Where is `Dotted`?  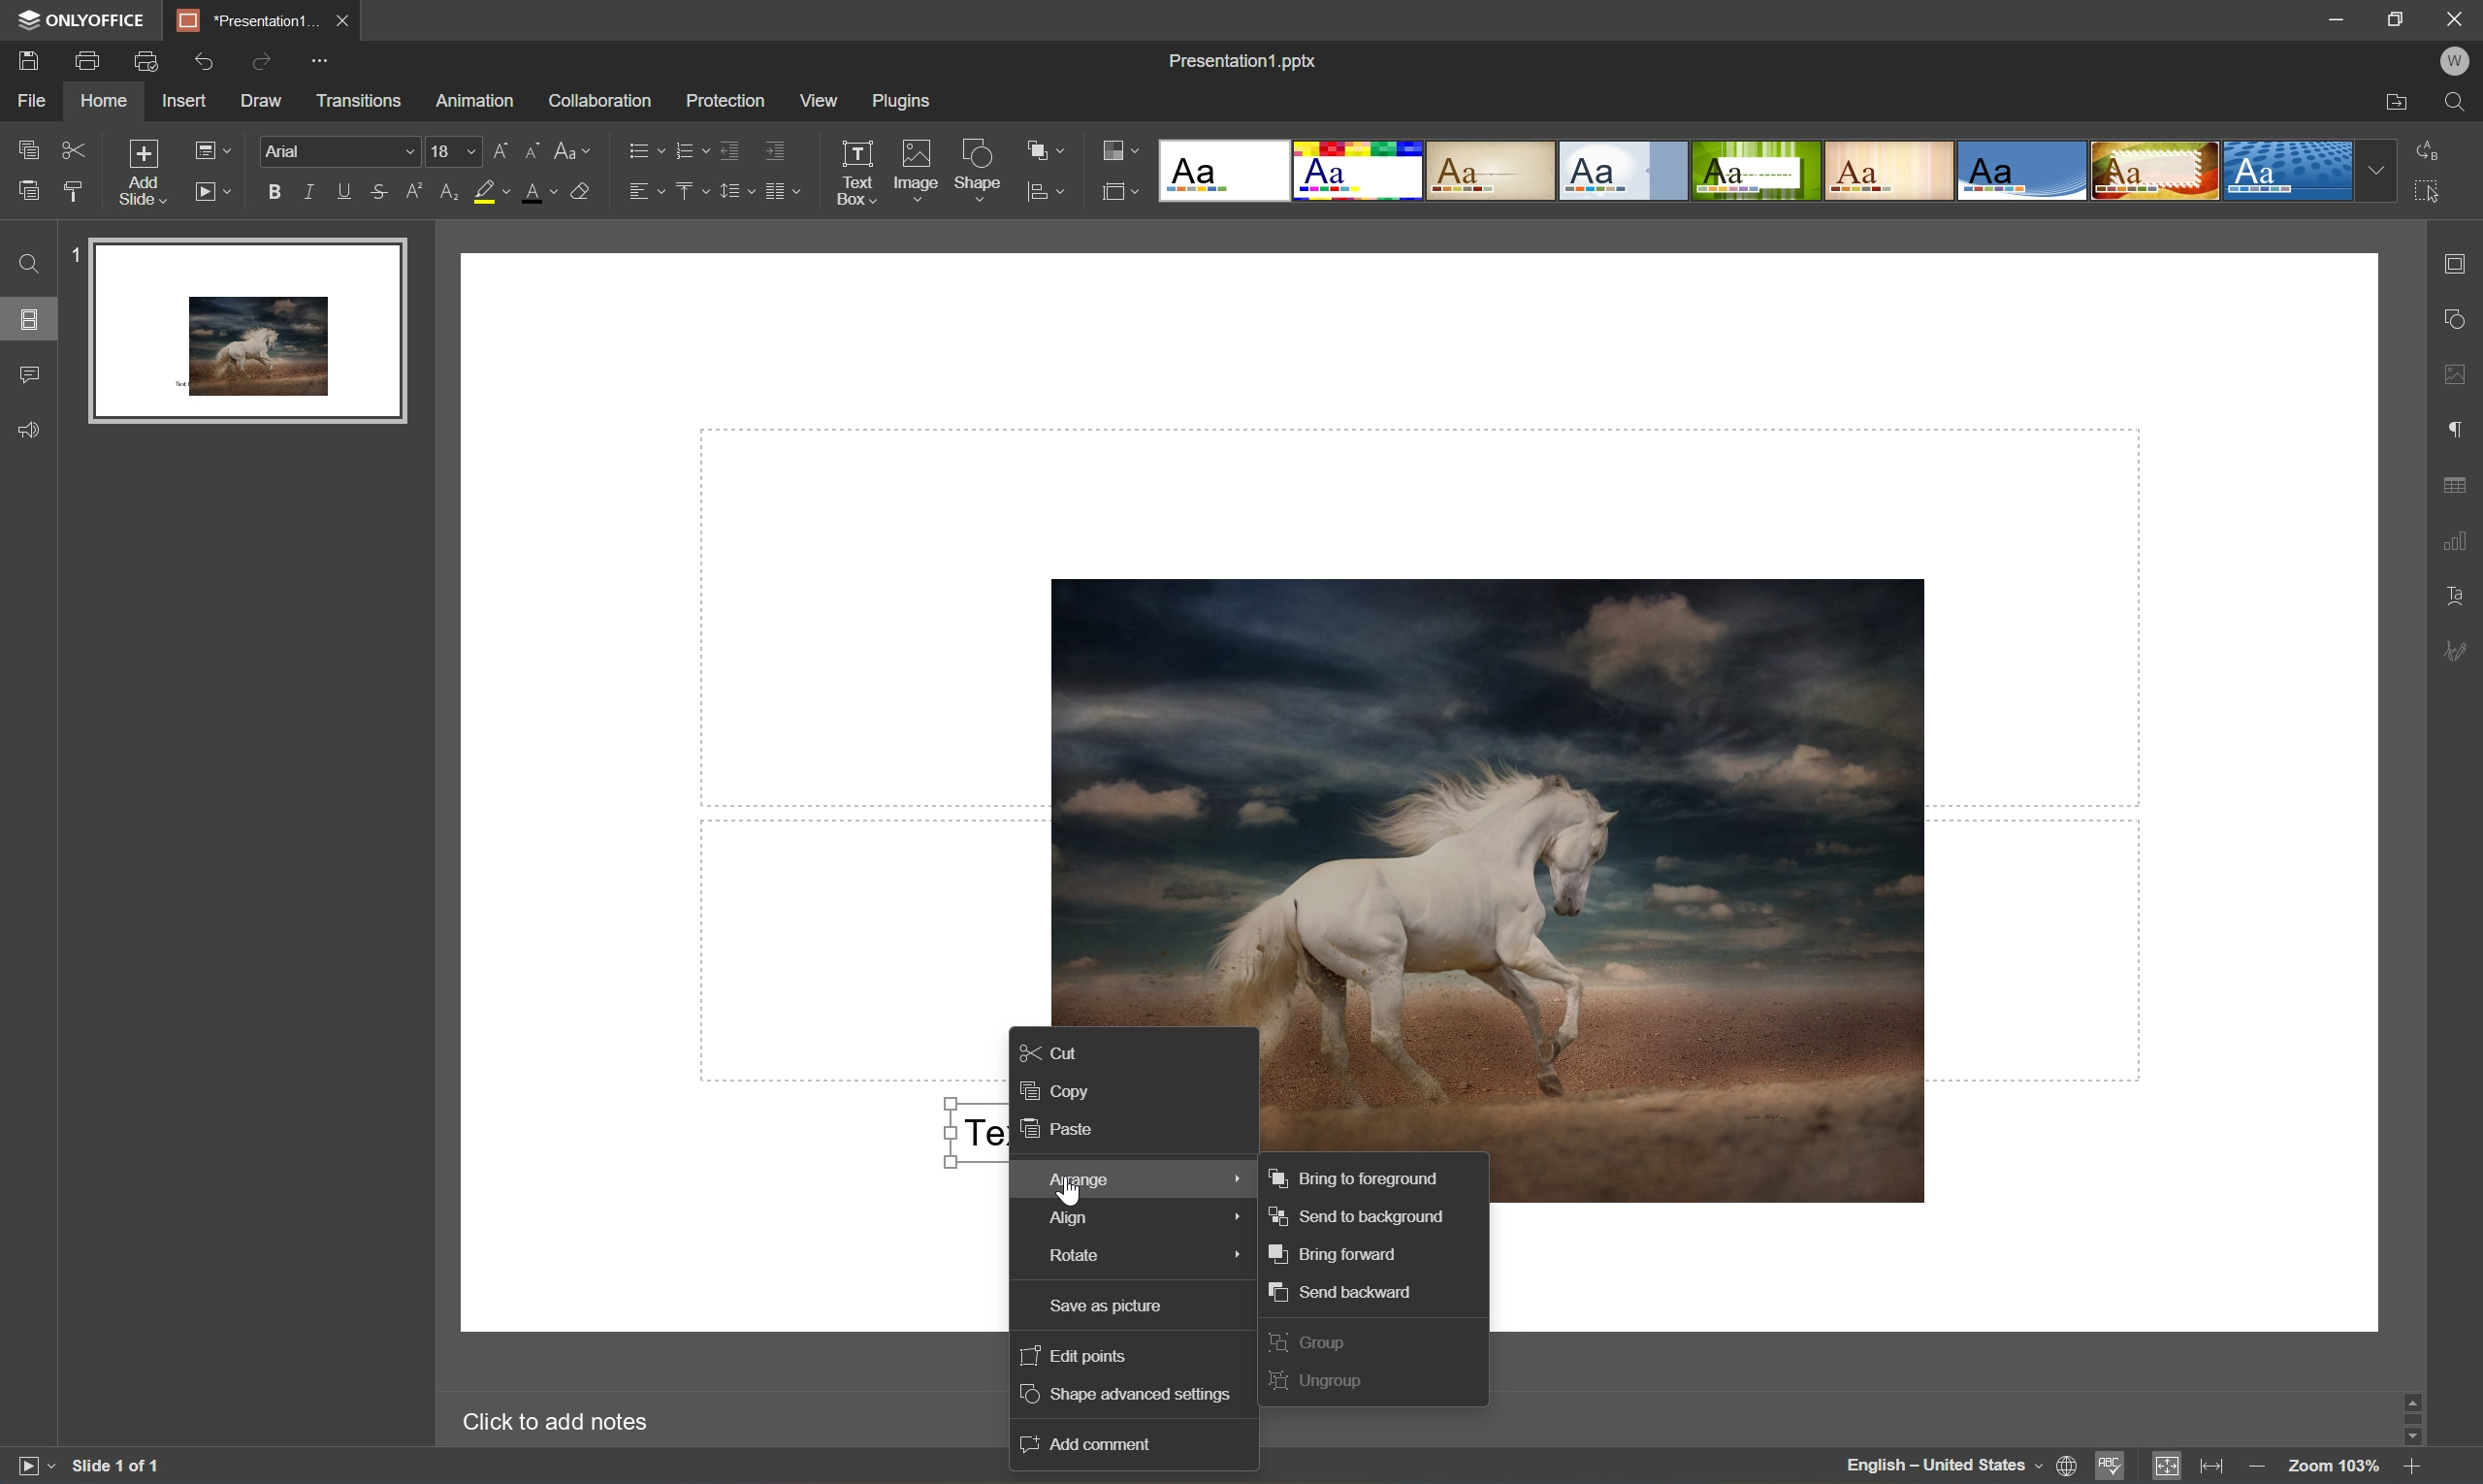 Dotted is located at coordinates (2287, 173).